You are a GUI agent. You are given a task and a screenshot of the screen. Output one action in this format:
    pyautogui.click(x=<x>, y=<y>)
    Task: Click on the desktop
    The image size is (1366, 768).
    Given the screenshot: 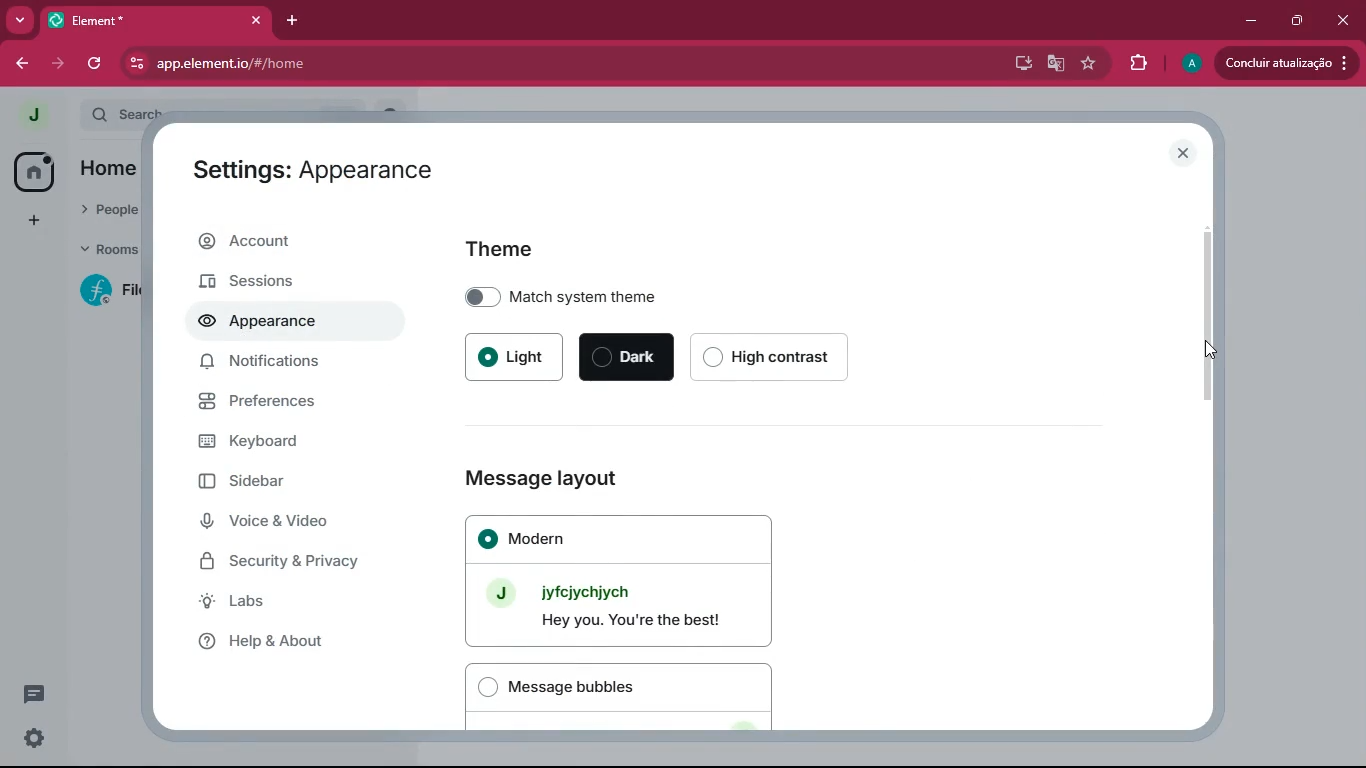 What is the action you would take?
    pyautogui.click(x=1020, y=64)
    